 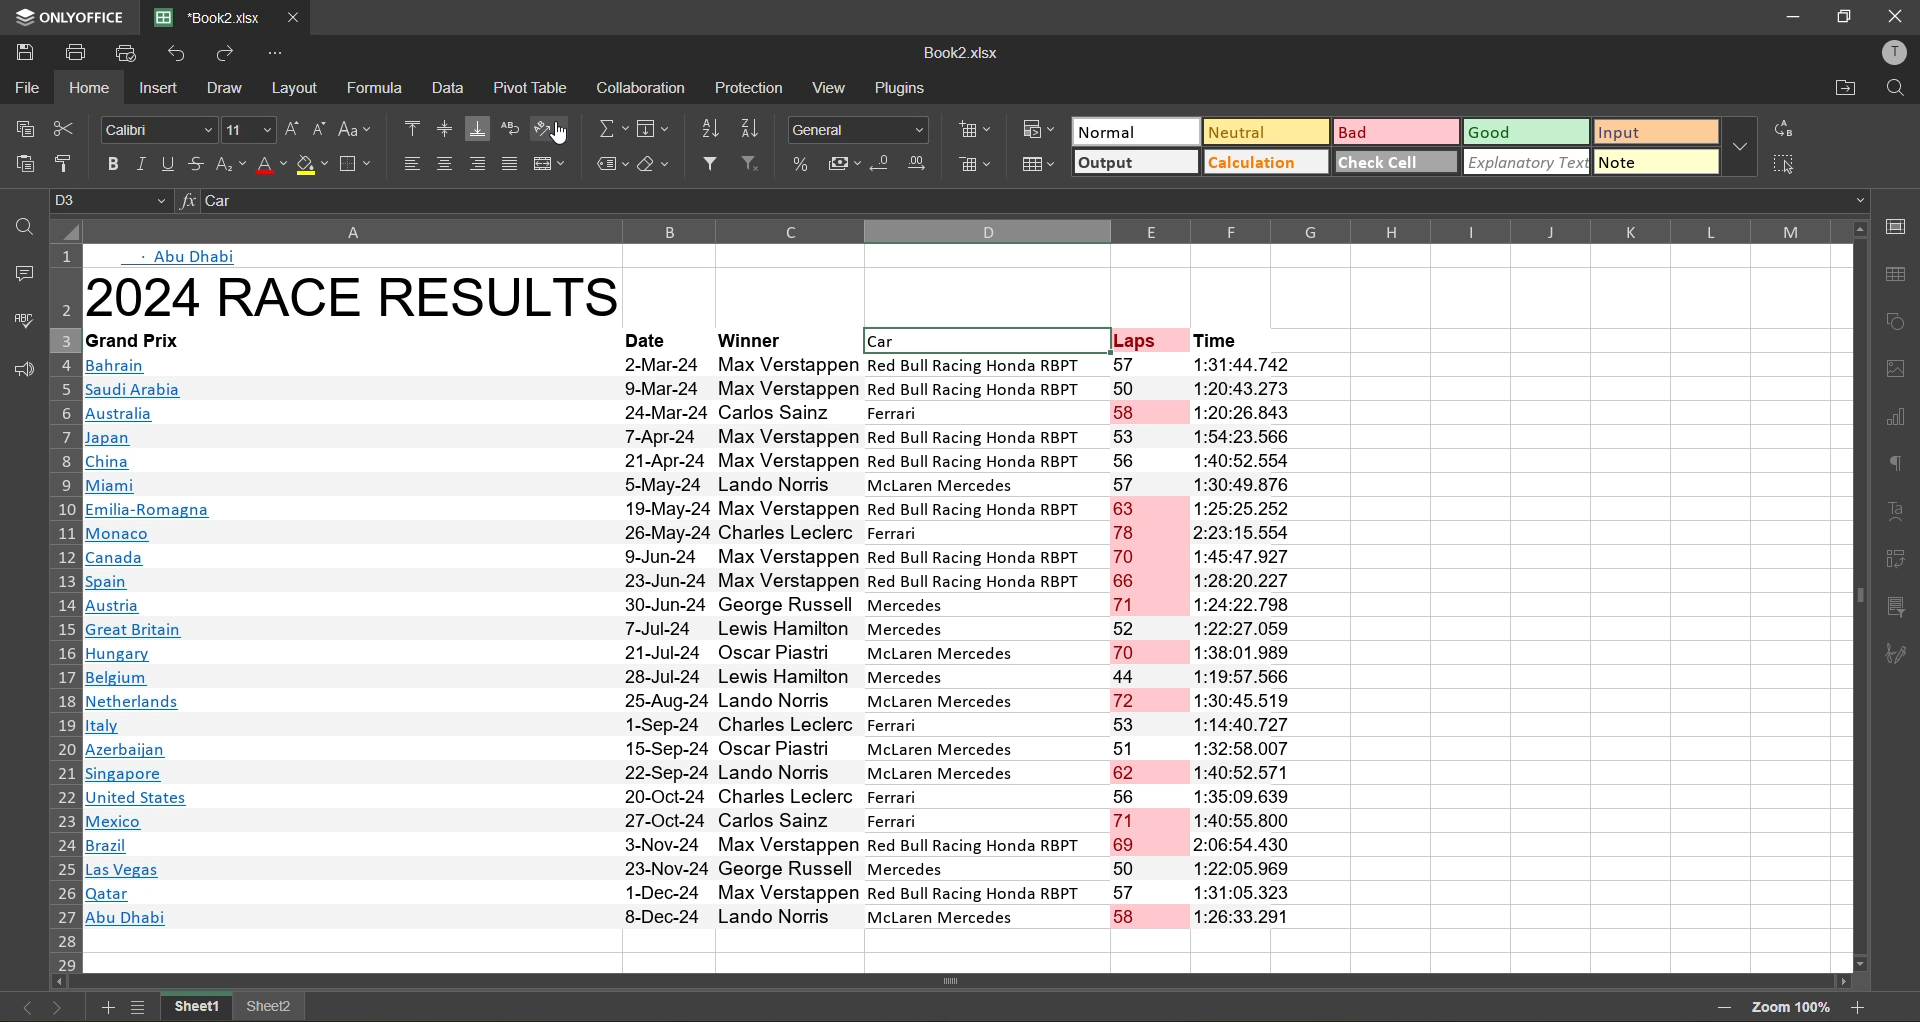 I want to click on accounting, so click(x=842, y=165).